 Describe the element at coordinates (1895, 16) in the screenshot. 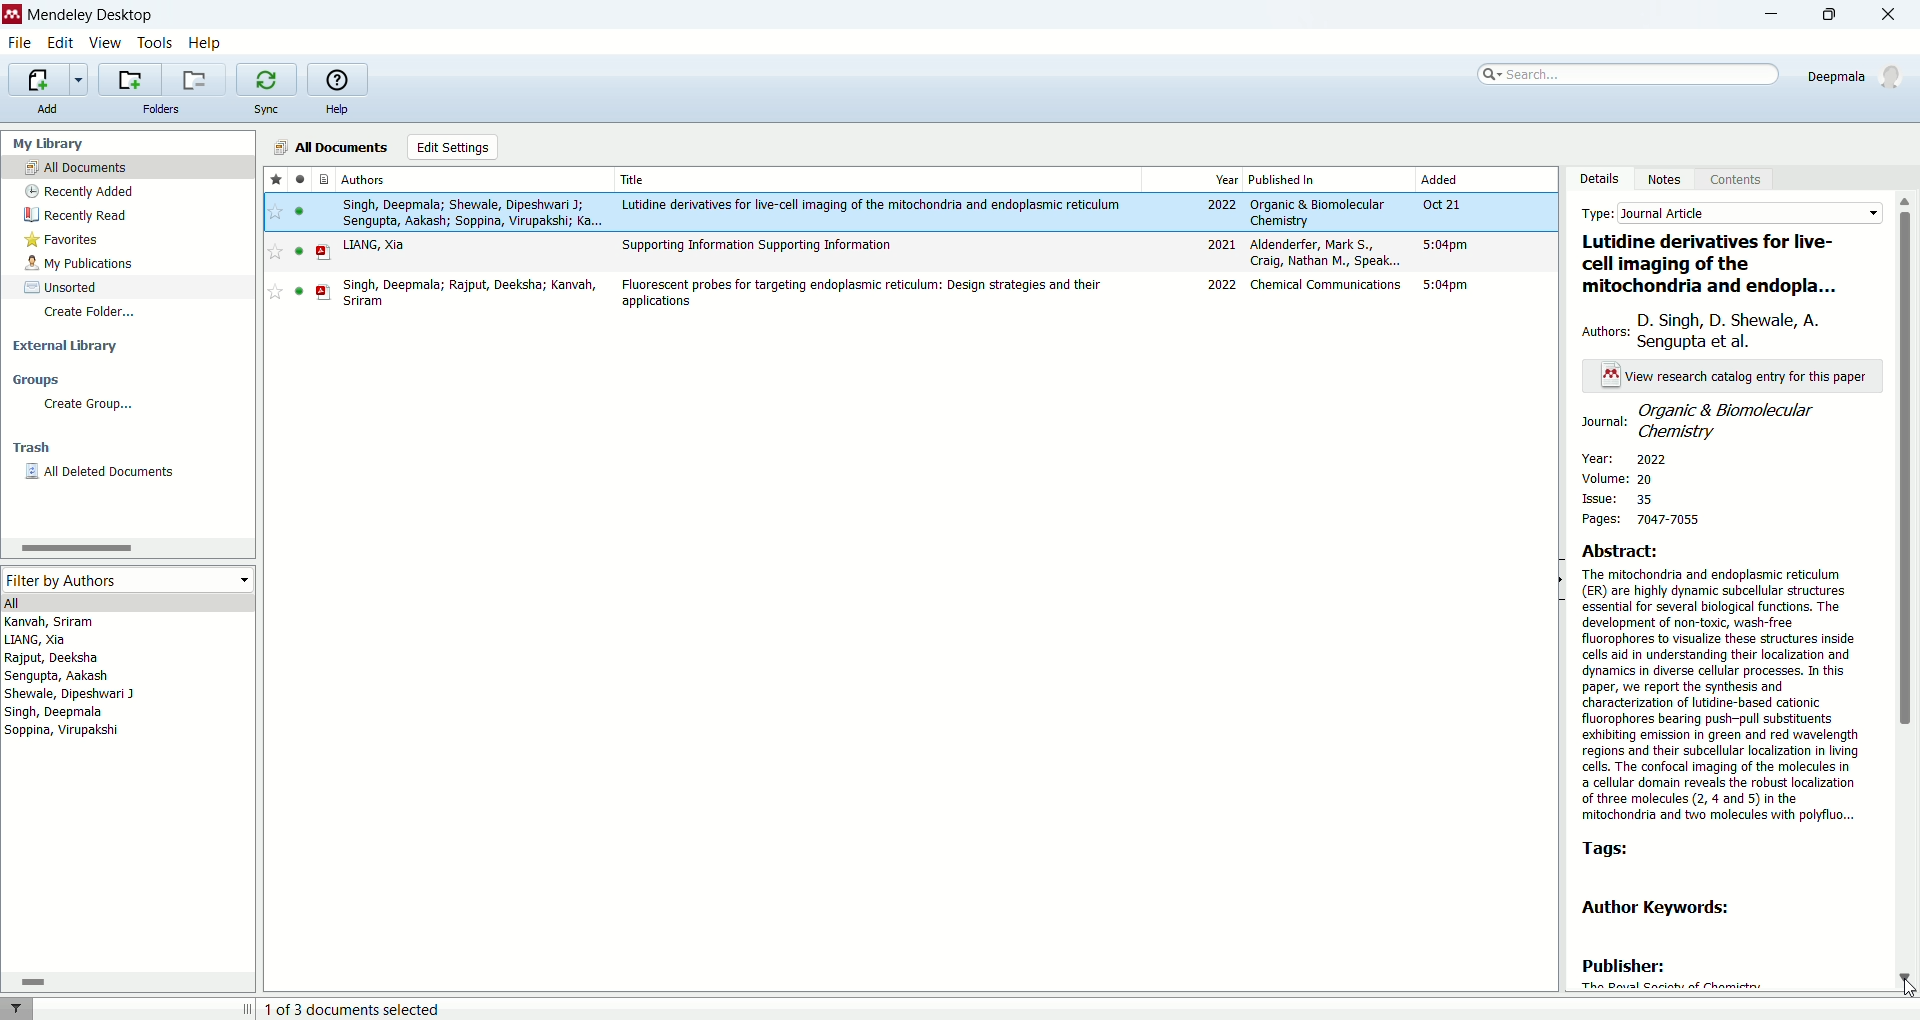

I see `close` at that location.